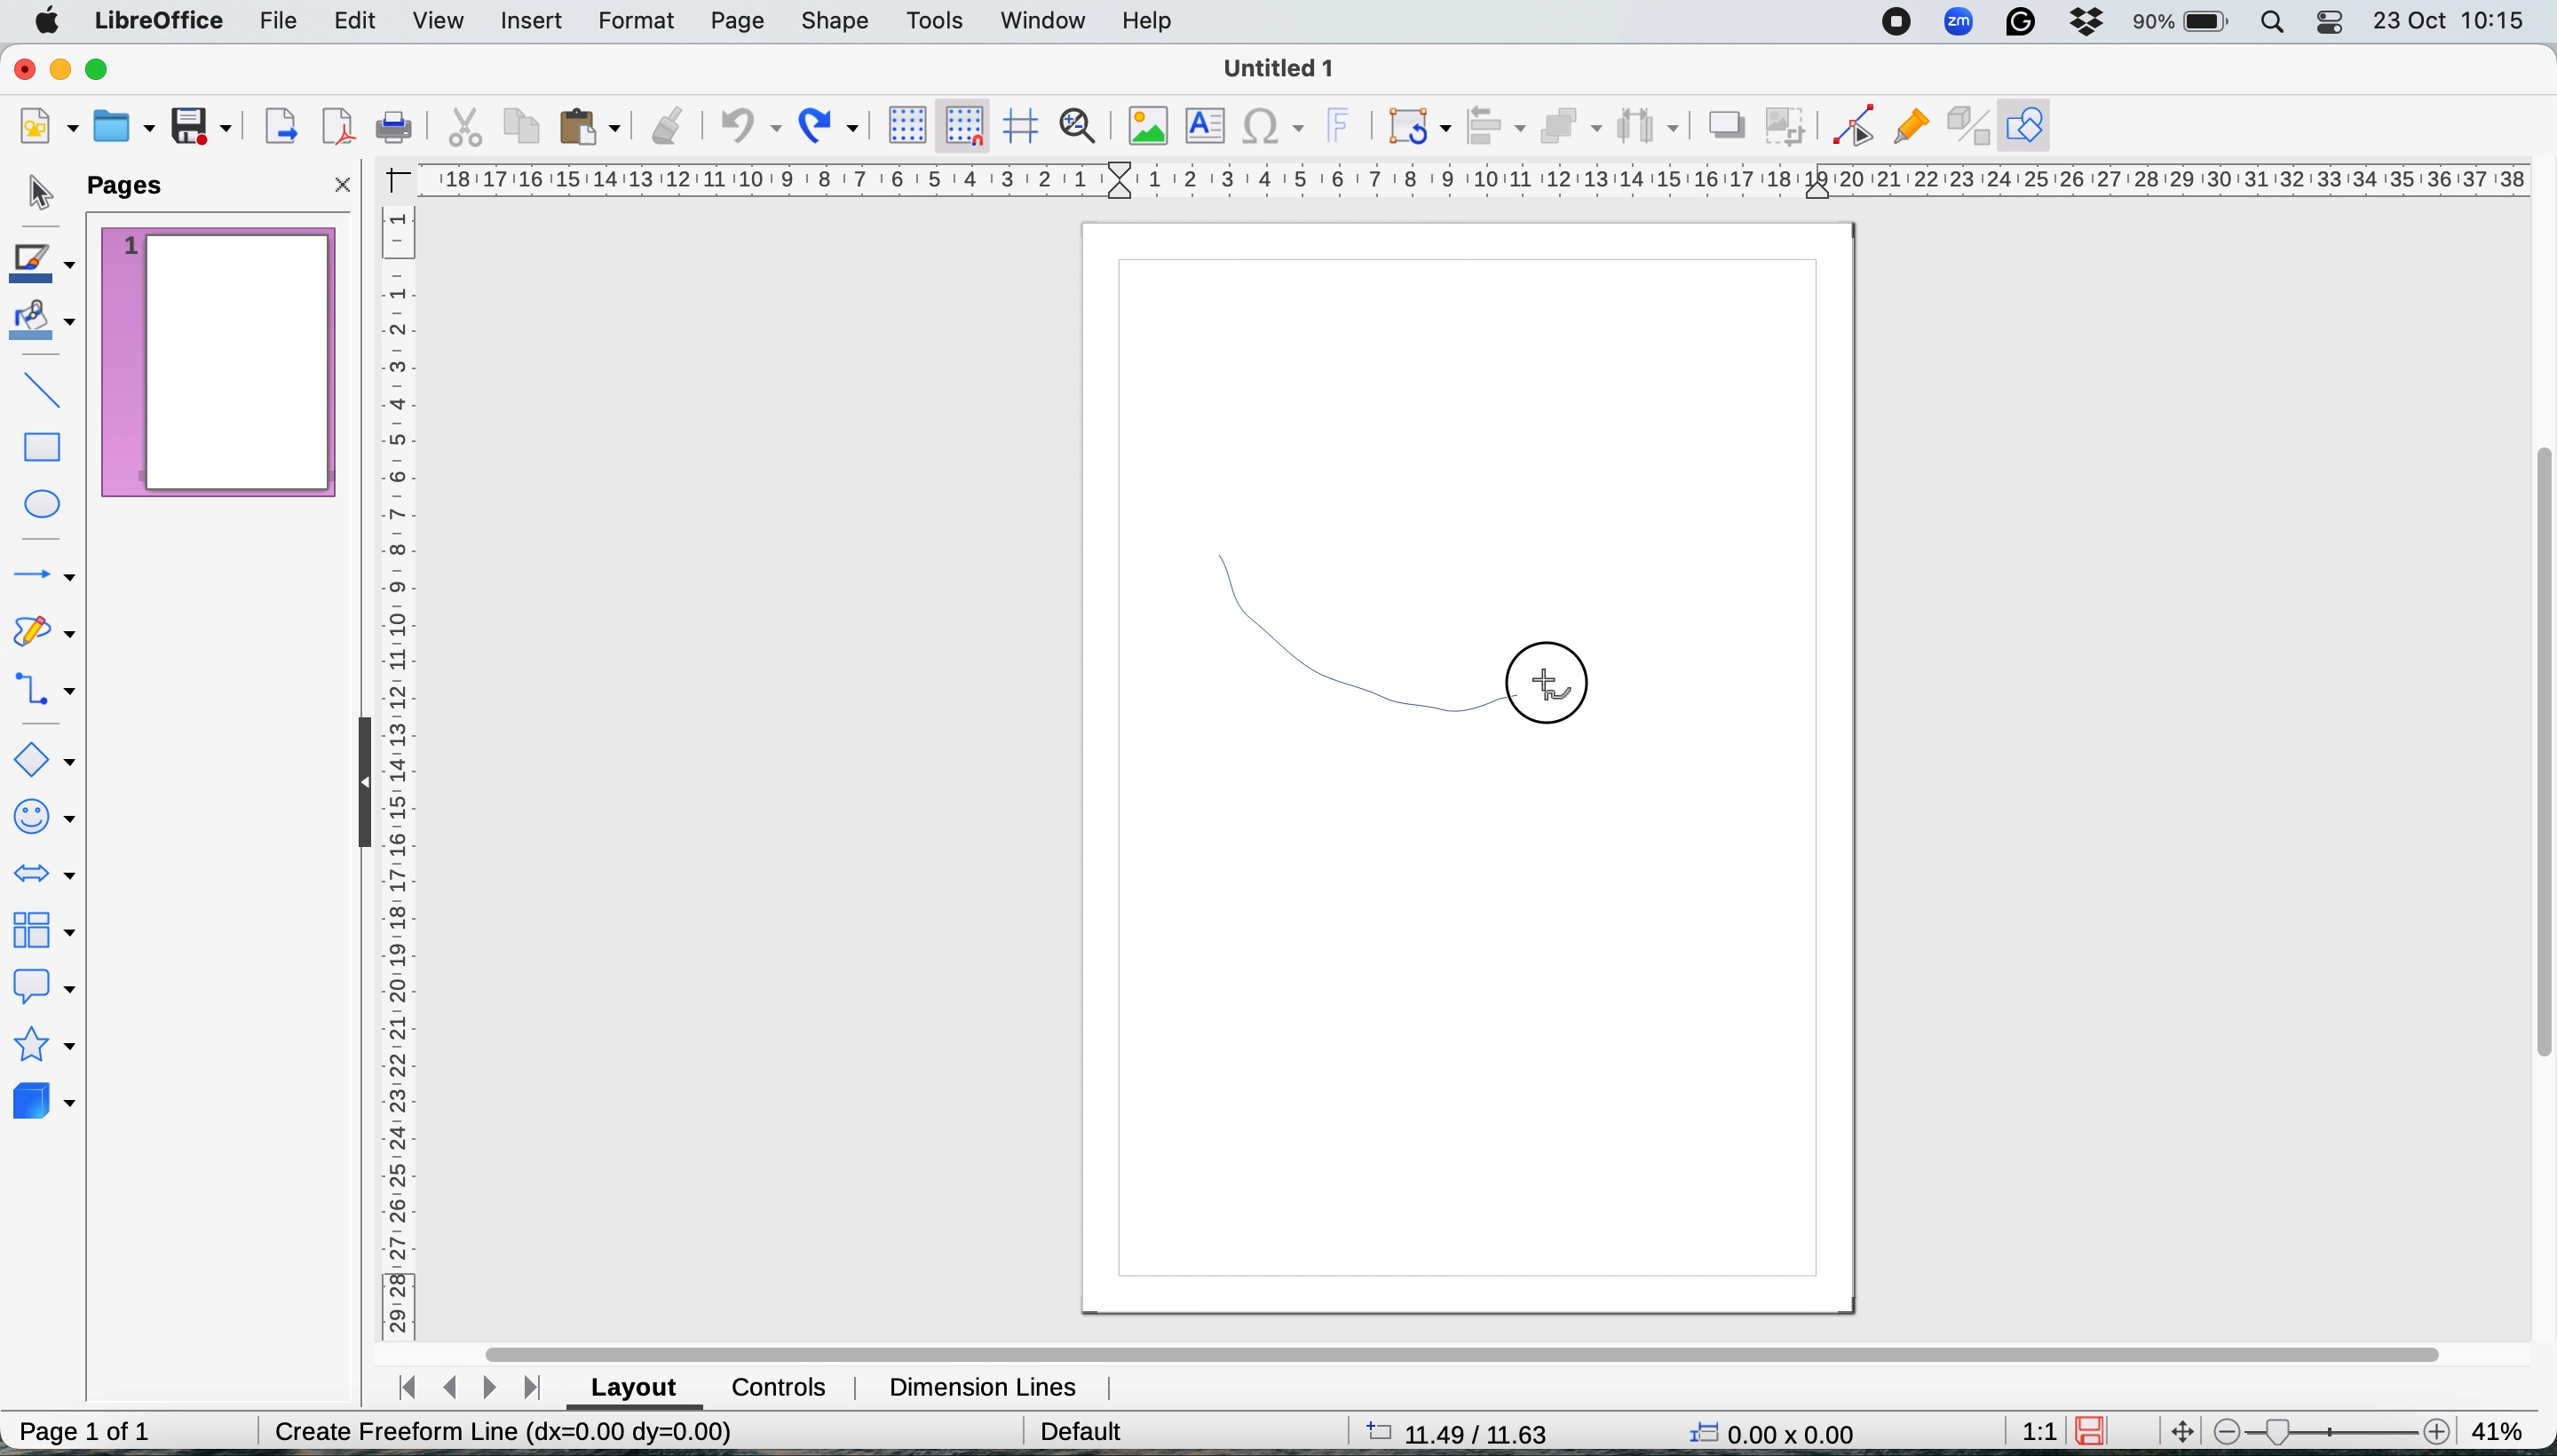 The height and width of the screenshot is (1456, 2557). What do you see at coordinates (207, 126) in the screenshot?
I see `save` at bounding box center [207, 126].